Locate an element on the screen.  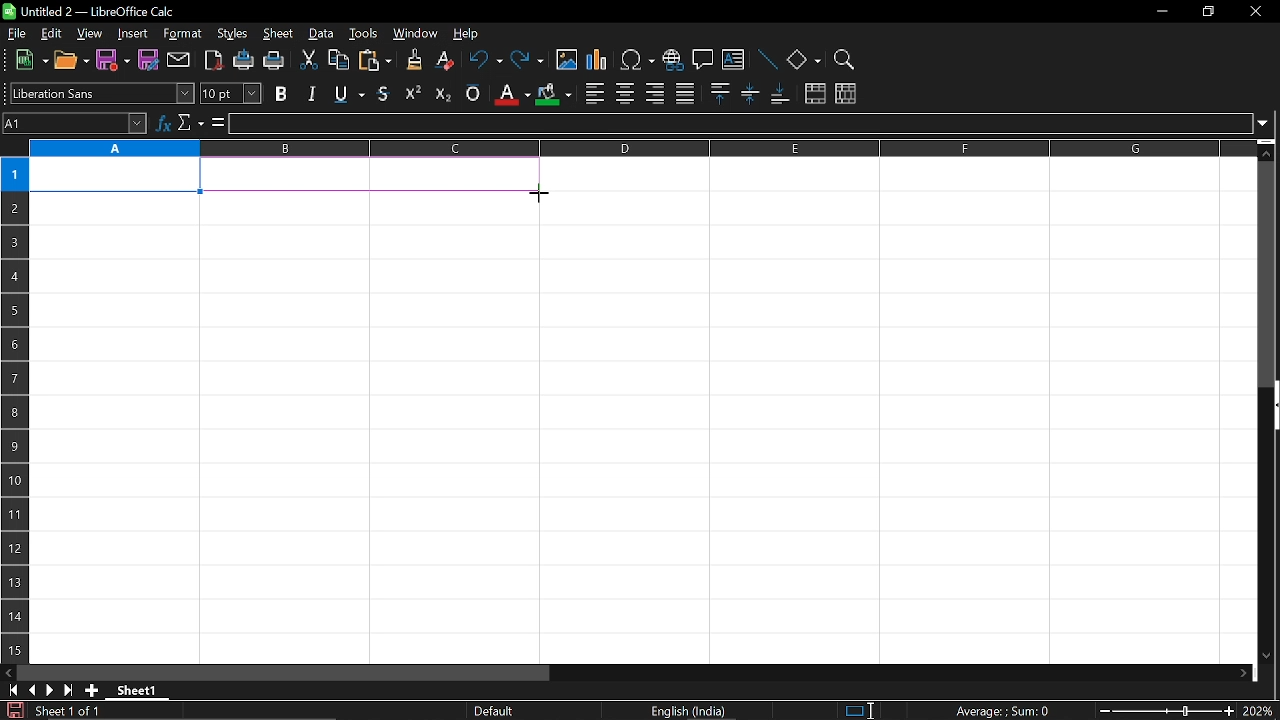
line is located at coordinates (767, 59).